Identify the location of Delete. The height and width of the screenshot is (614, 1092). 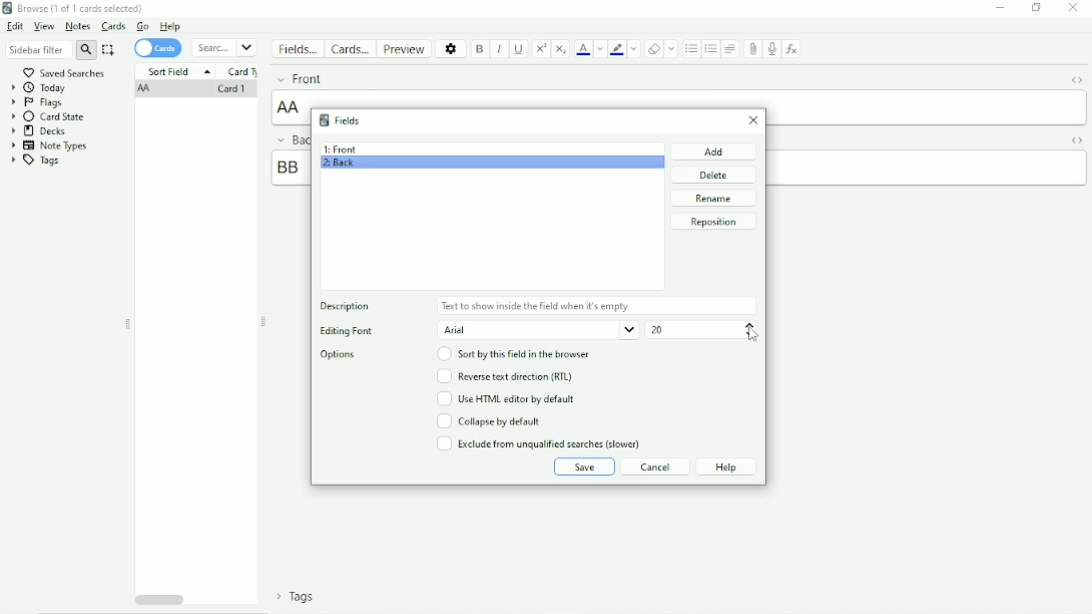
(715, 175).